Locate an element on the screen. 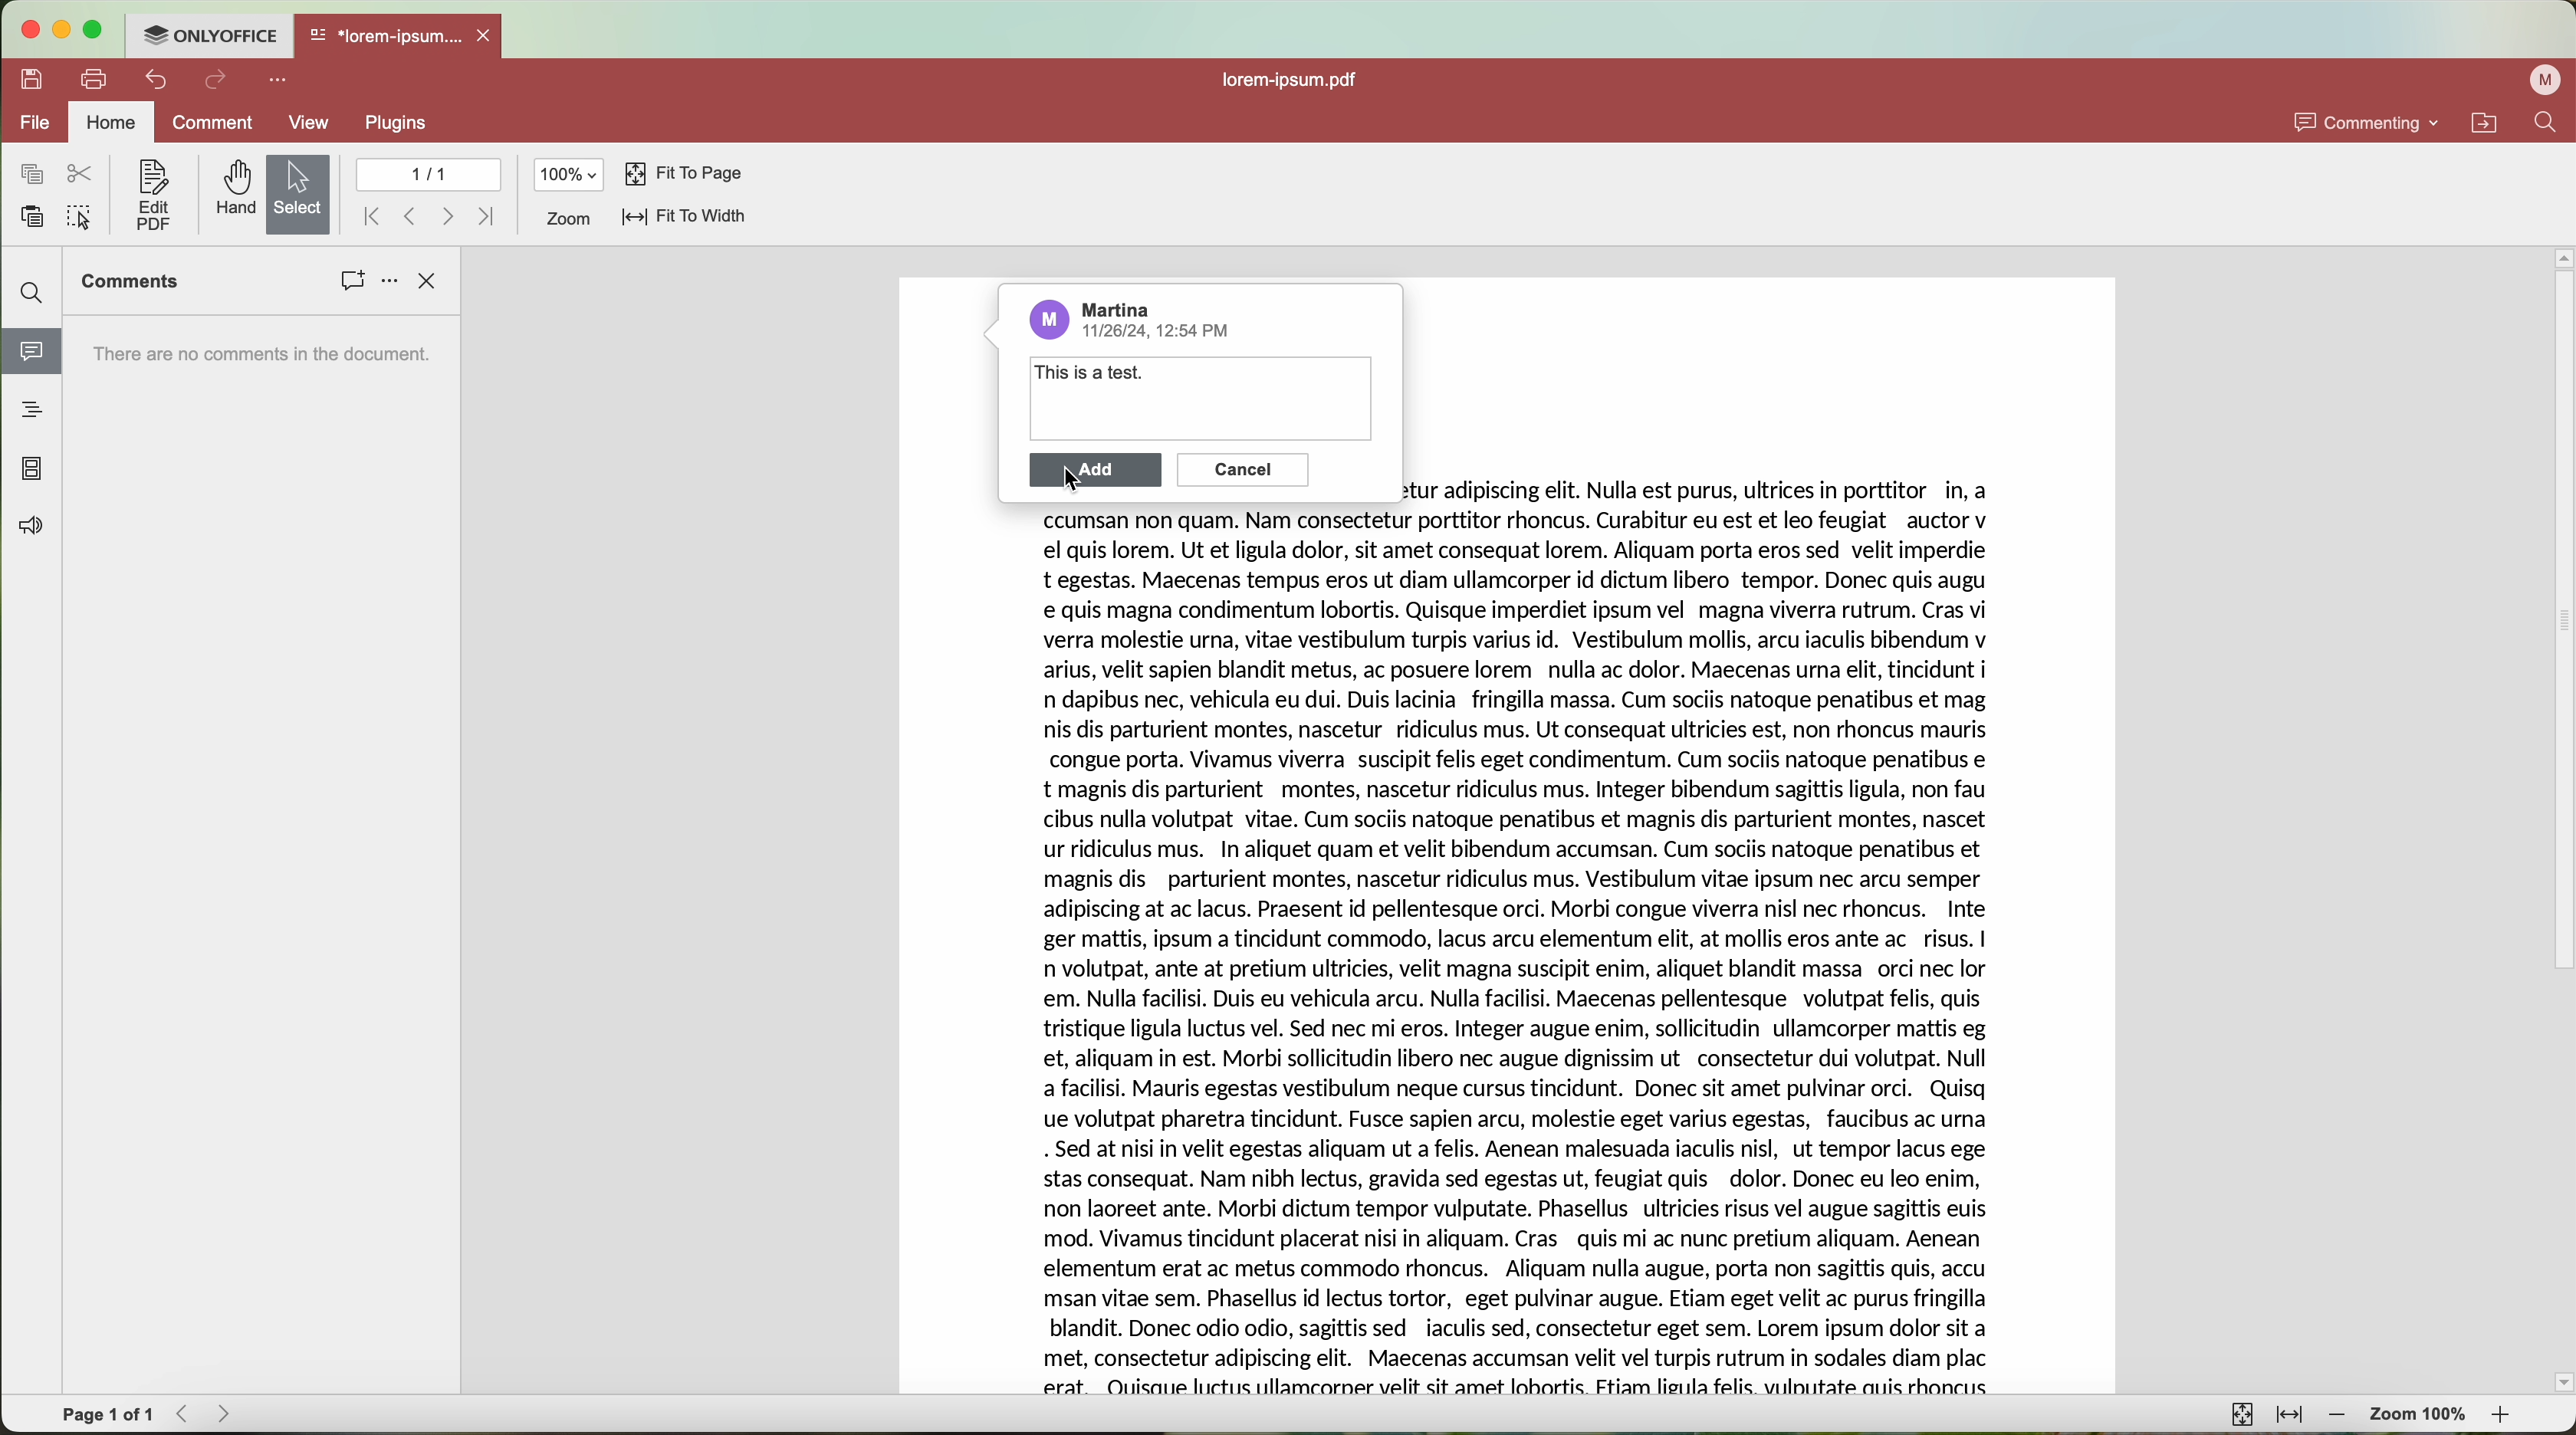 The width and height of the screenshot is (2576, 1435). selected is located at coordinates (300, 194).